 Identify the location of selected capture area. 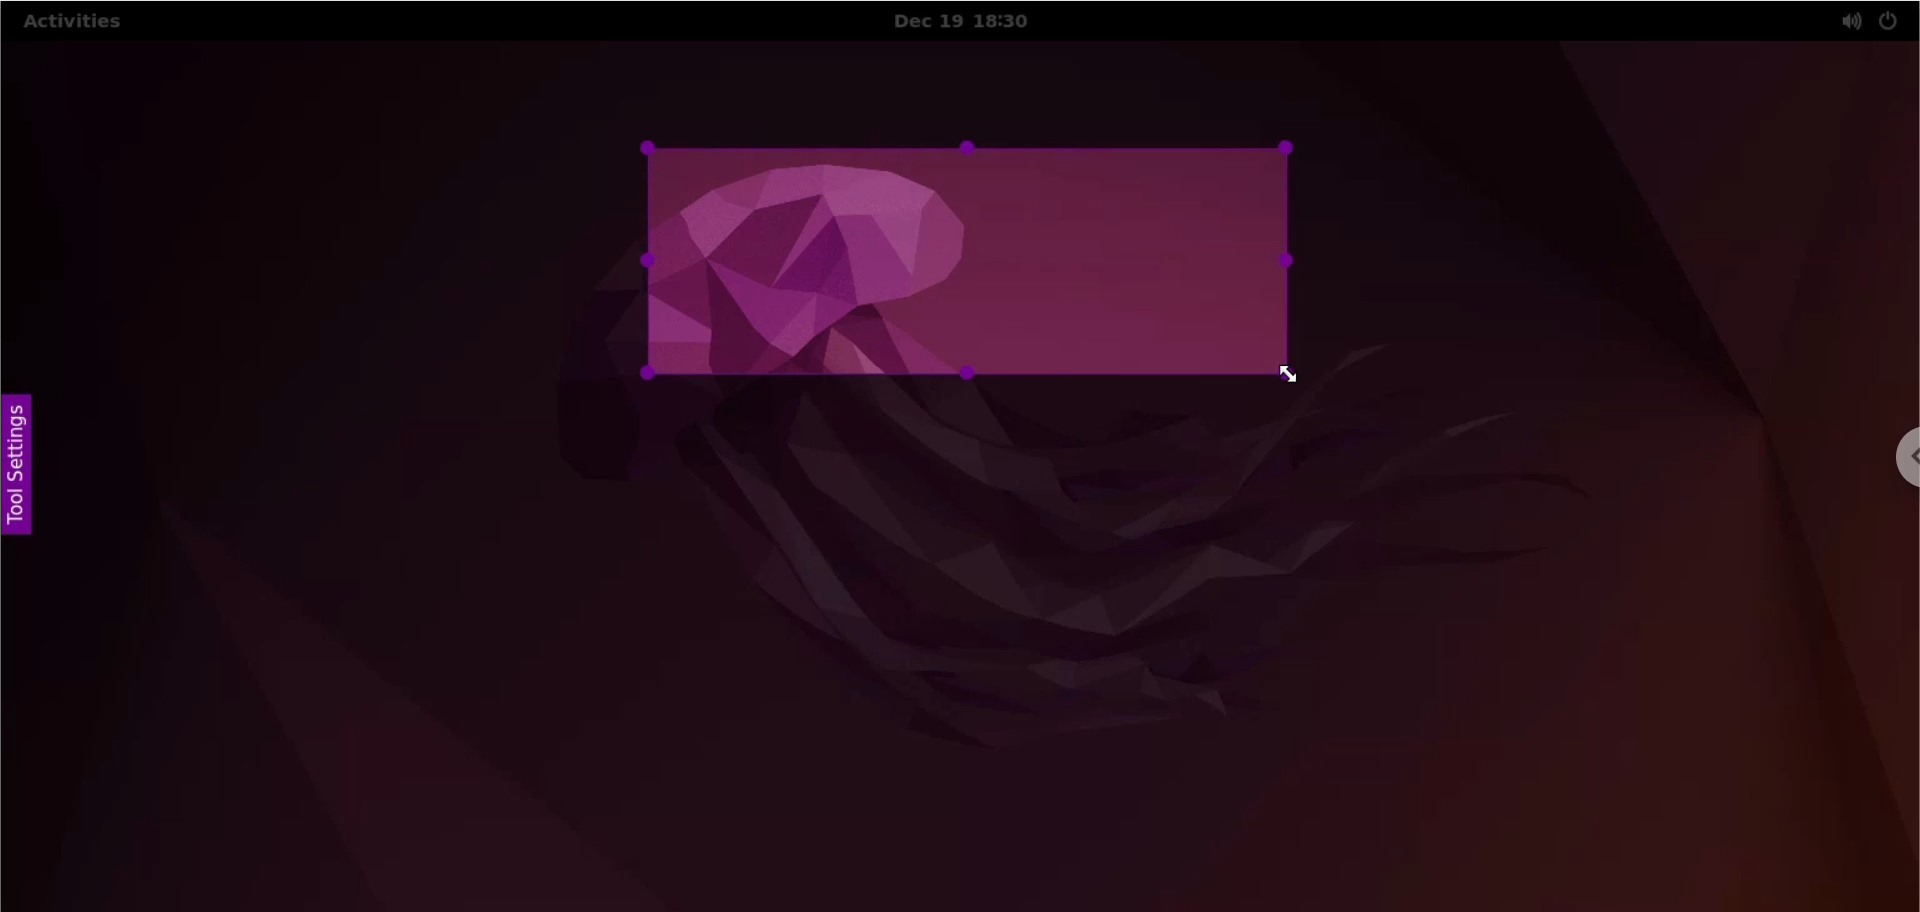
(969, 261).